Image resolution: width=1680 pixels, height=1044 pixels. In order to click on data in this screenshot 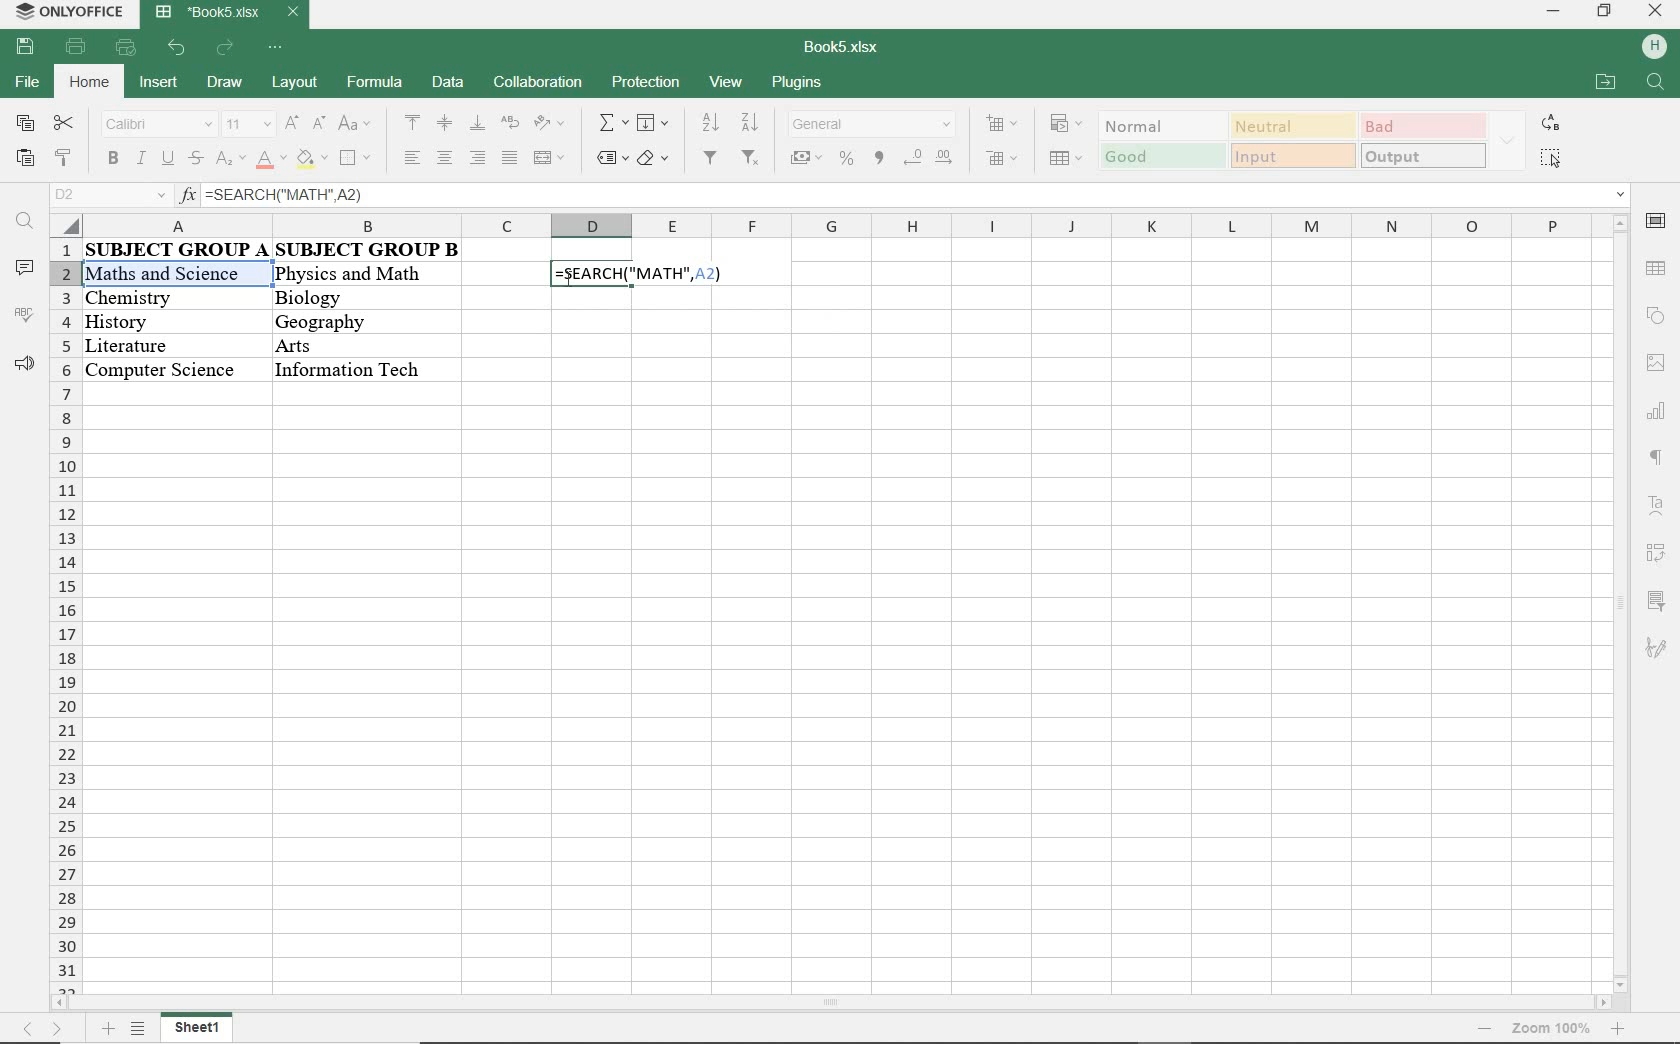, I will do `click(448, 81)`.